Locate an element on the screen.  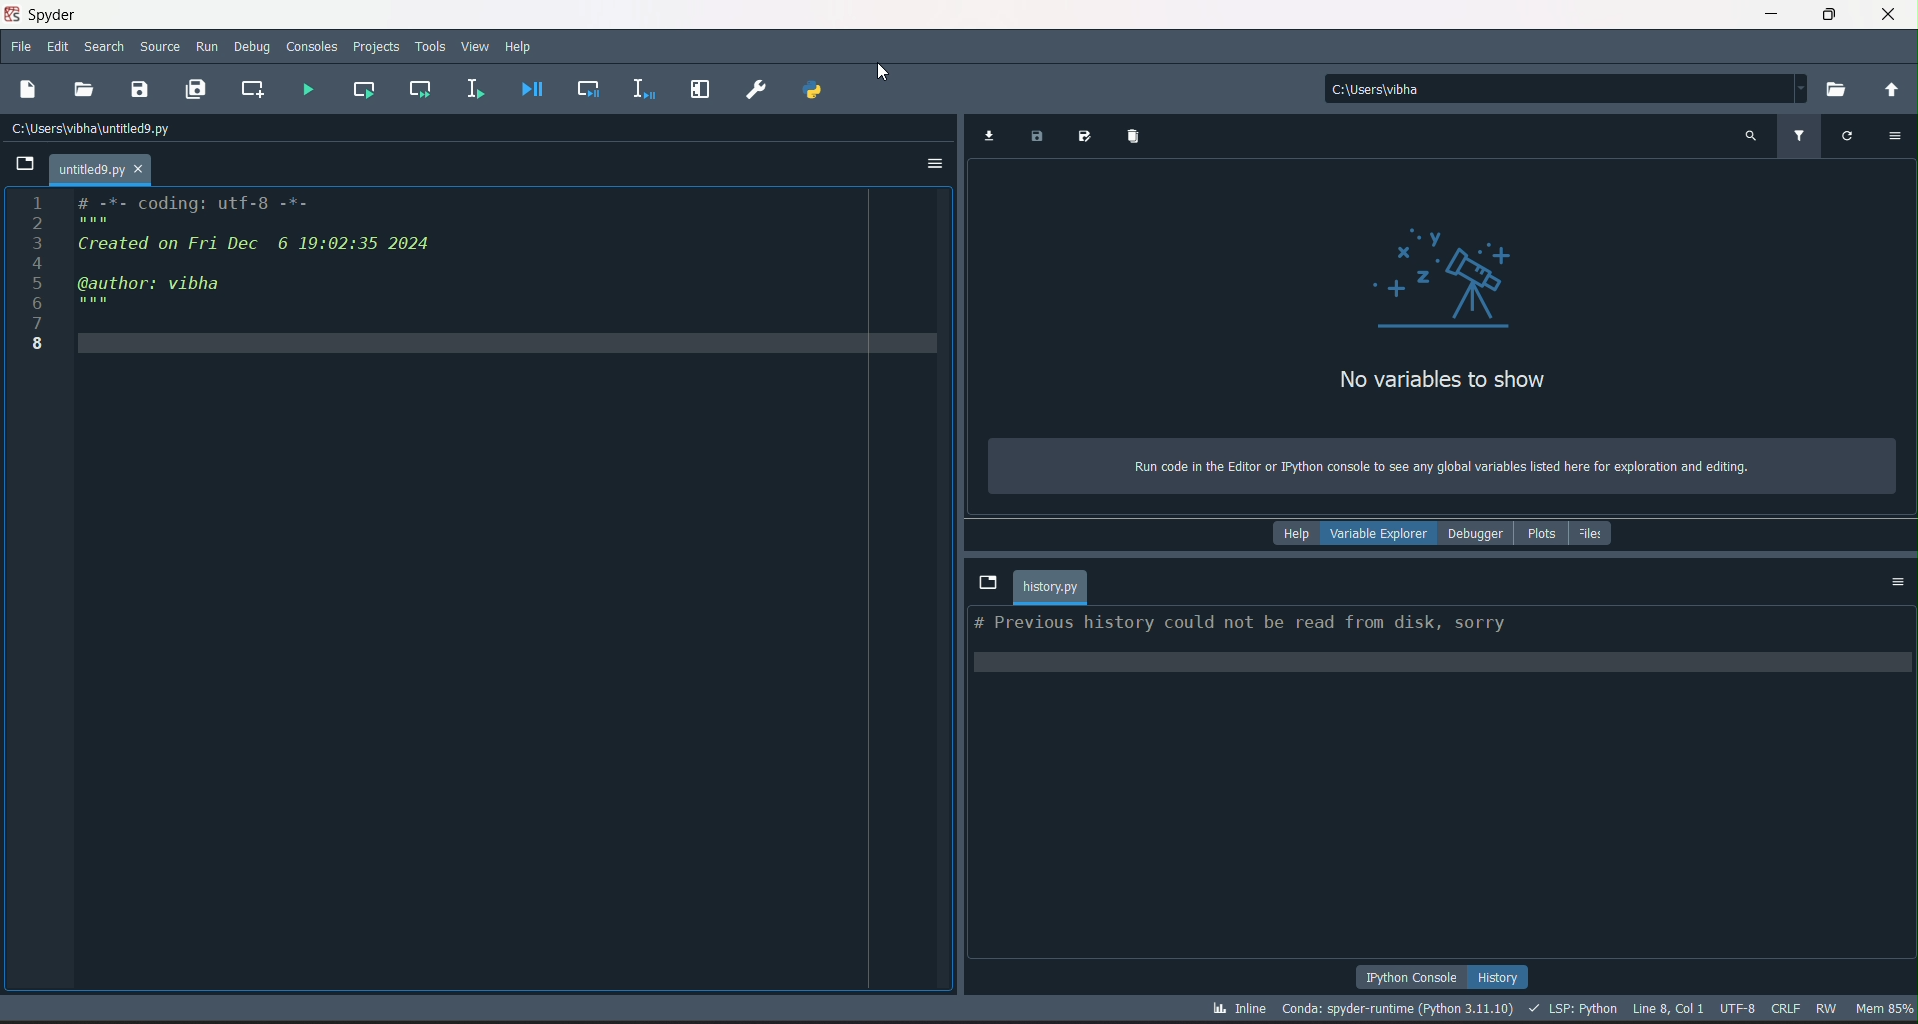
help is located at coordinates (1292, 534).